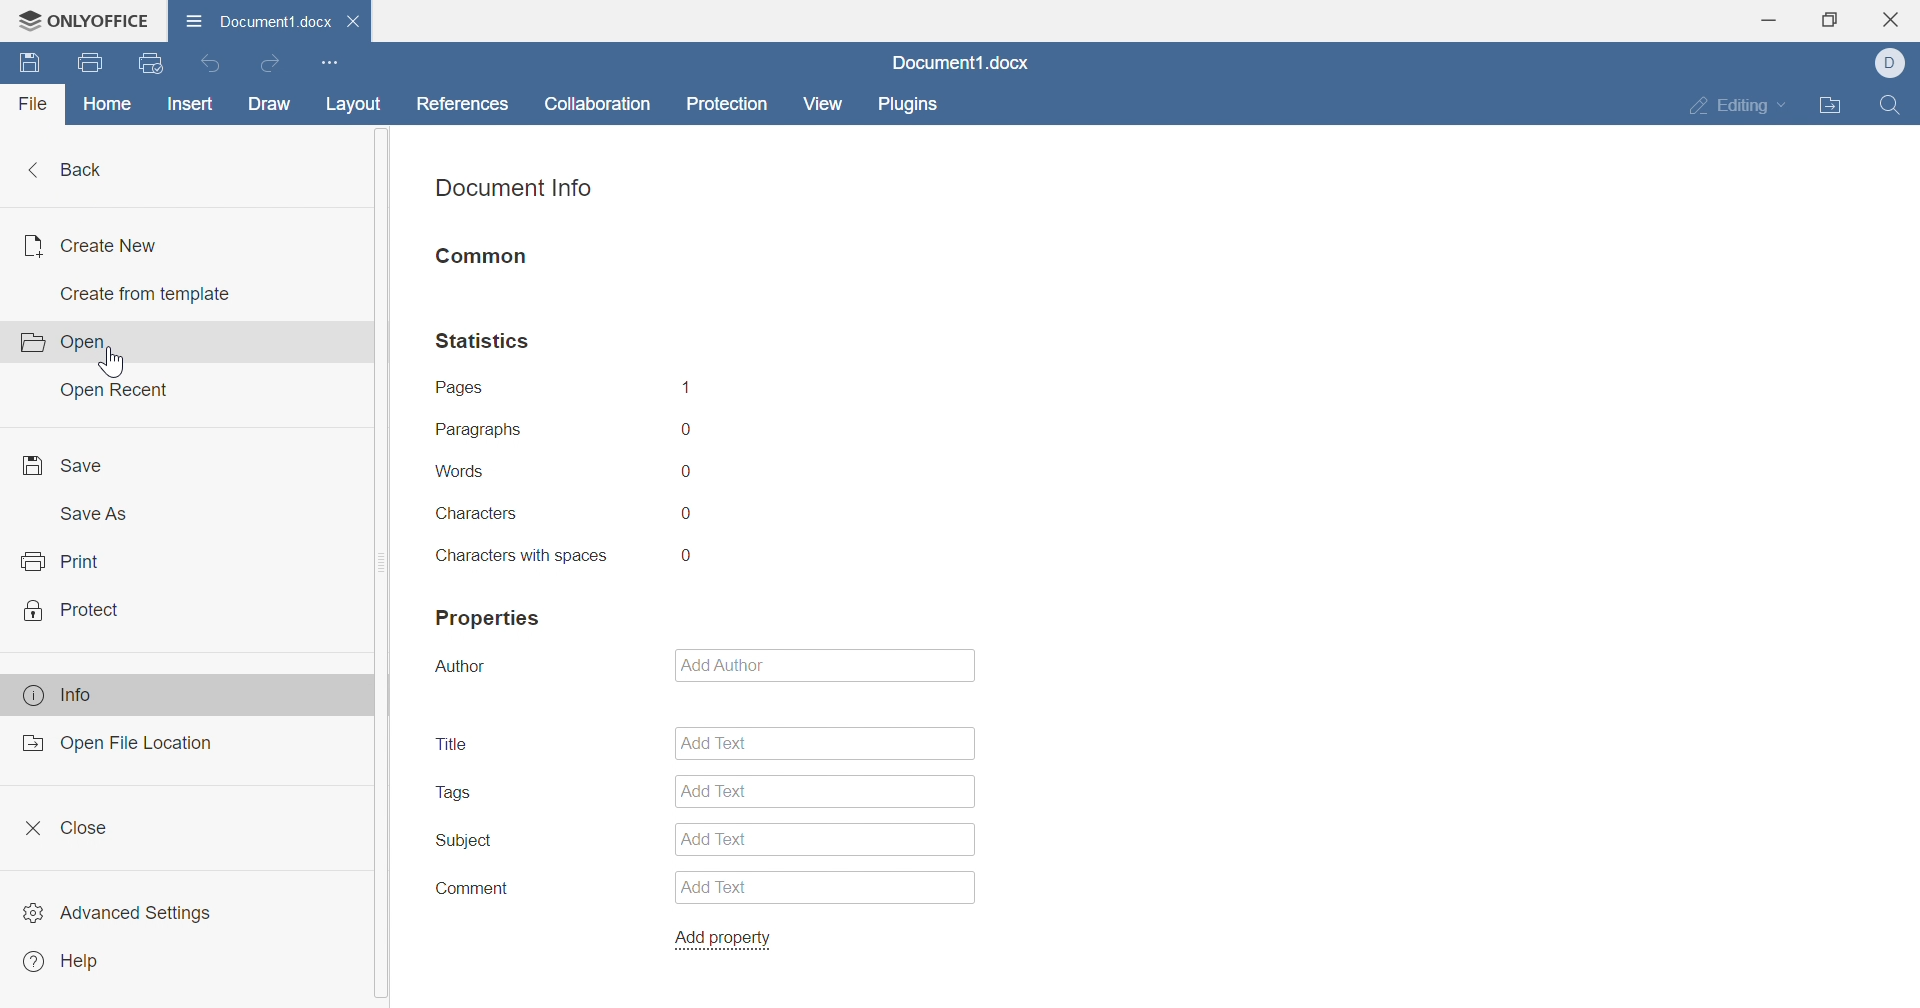 The height and width of the screenshot is (1008, 1920). What do you see at coordinates (61, 561) in the screenshot?
I see `print` at bounding box center [61, 561].